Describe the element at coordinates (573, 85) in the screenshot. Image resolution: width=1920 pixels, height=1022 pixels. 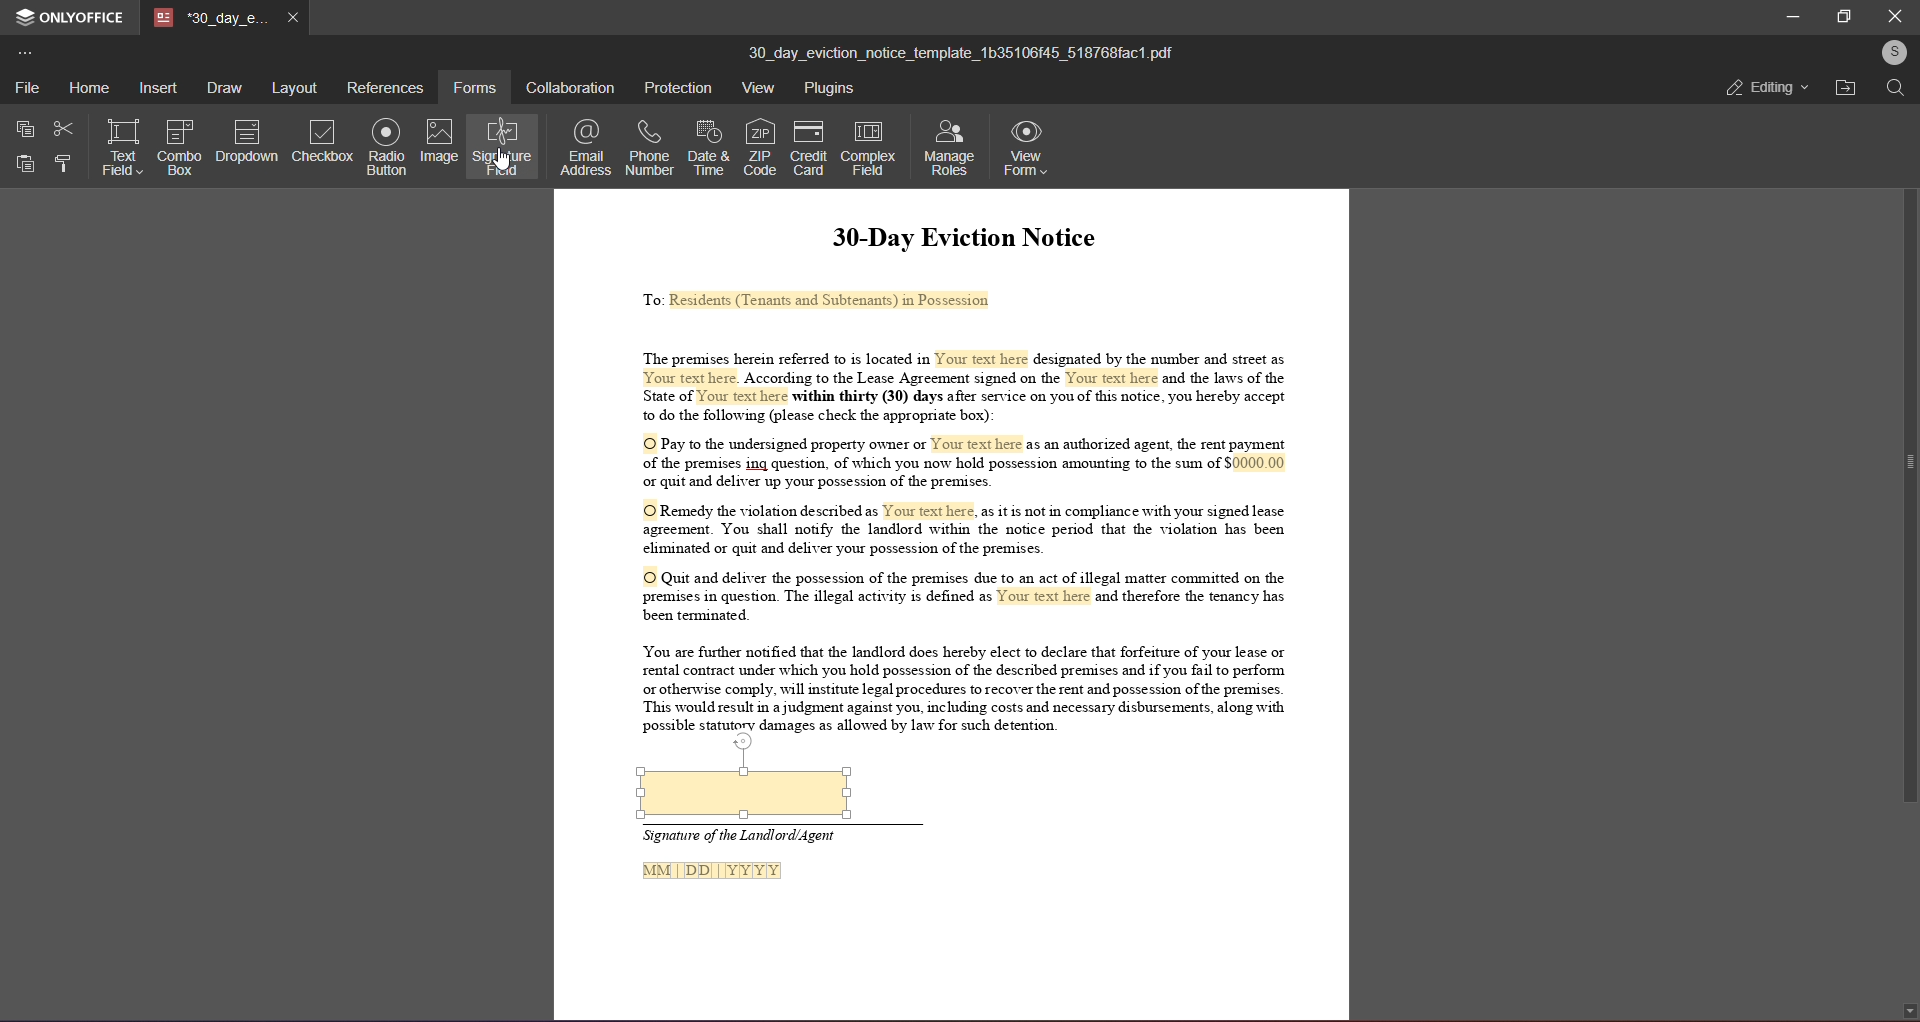
I see `collaboration` at that location.